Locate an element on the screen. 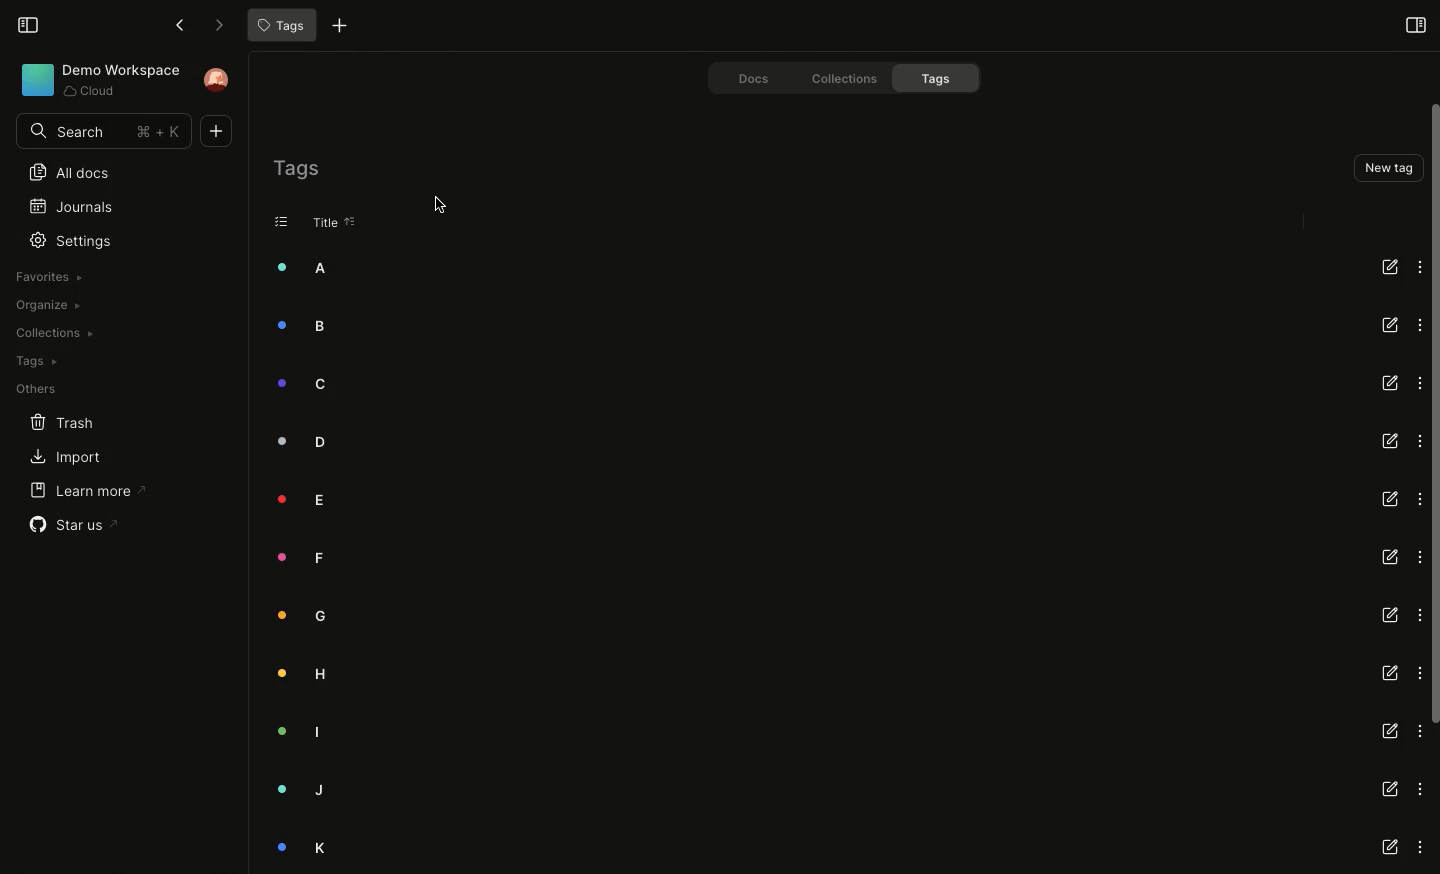 Image resolution: width=1440 pixels, height=874 pixels. Settings is located at coordinates (75, 240).